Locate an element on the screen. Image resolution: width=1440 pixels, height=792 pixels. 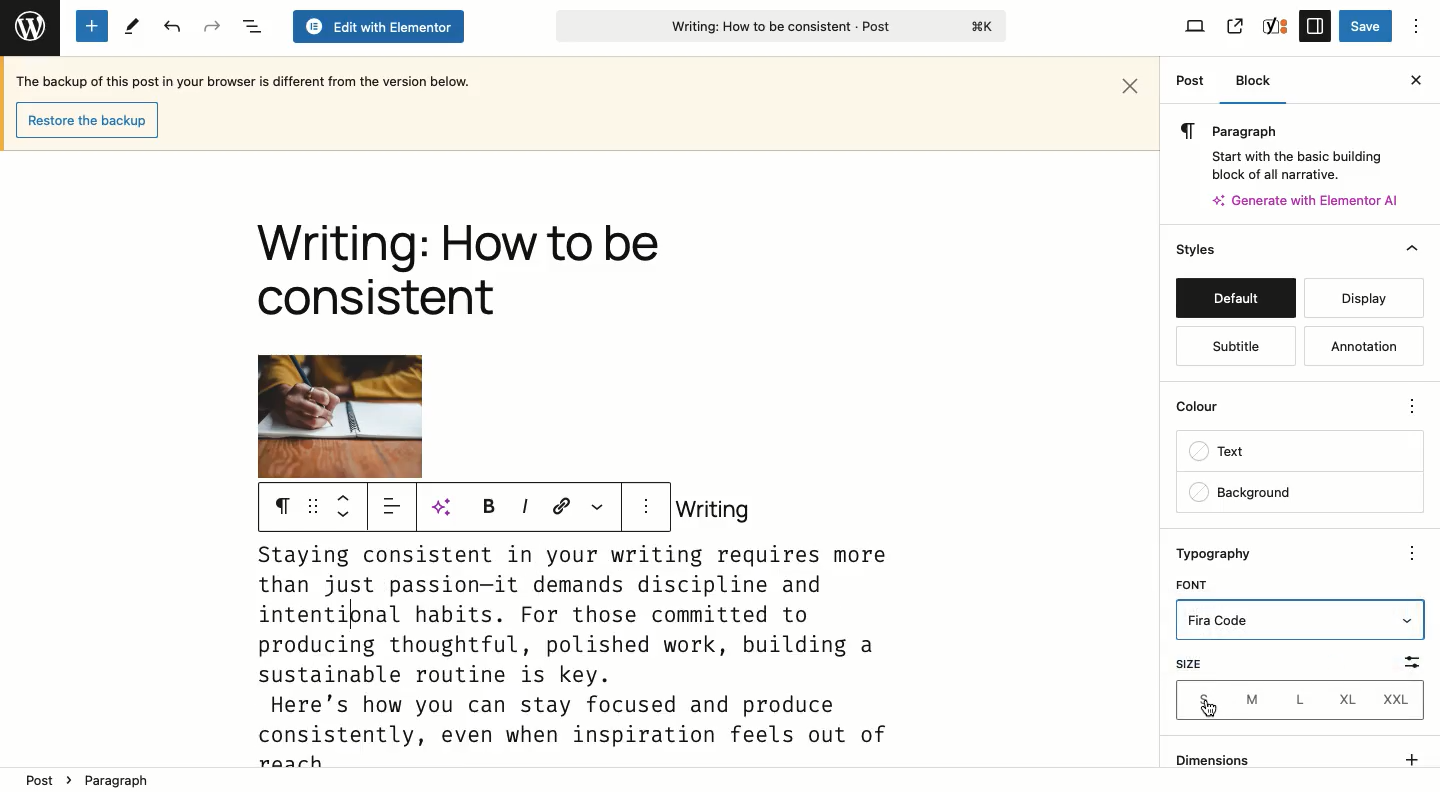
Italics is located at coordinates (524, 505).